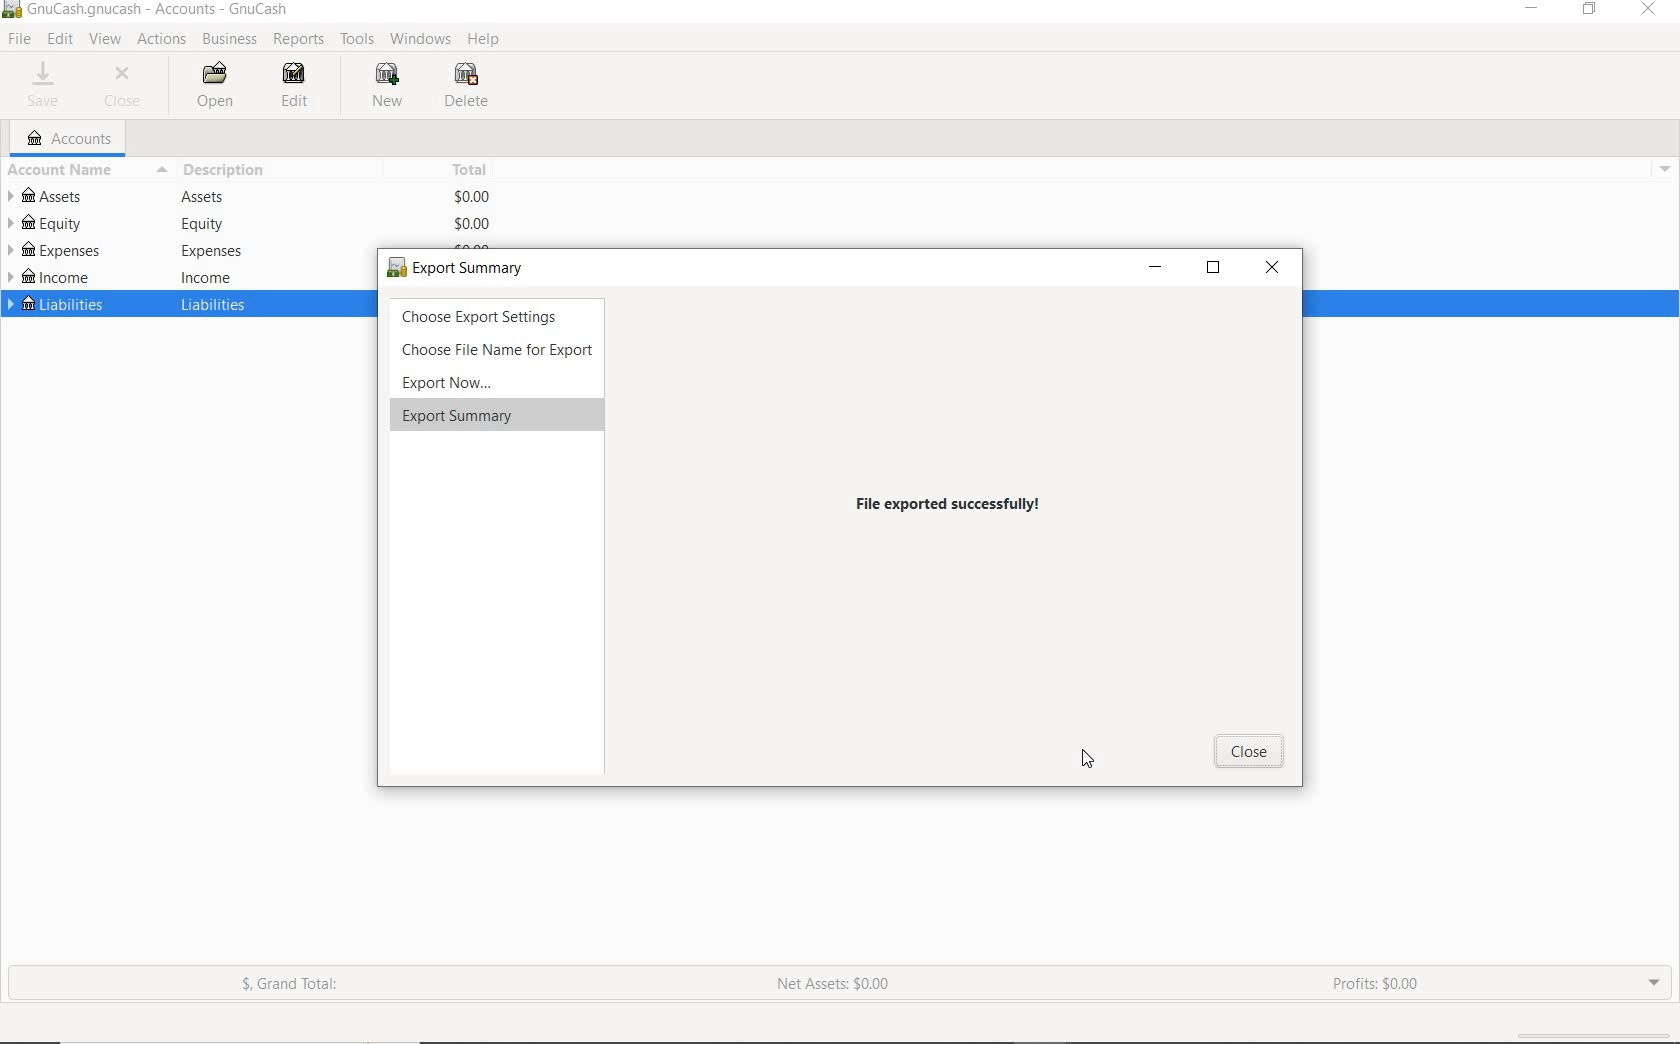  I want to click on $0.00, so click(472, 195).